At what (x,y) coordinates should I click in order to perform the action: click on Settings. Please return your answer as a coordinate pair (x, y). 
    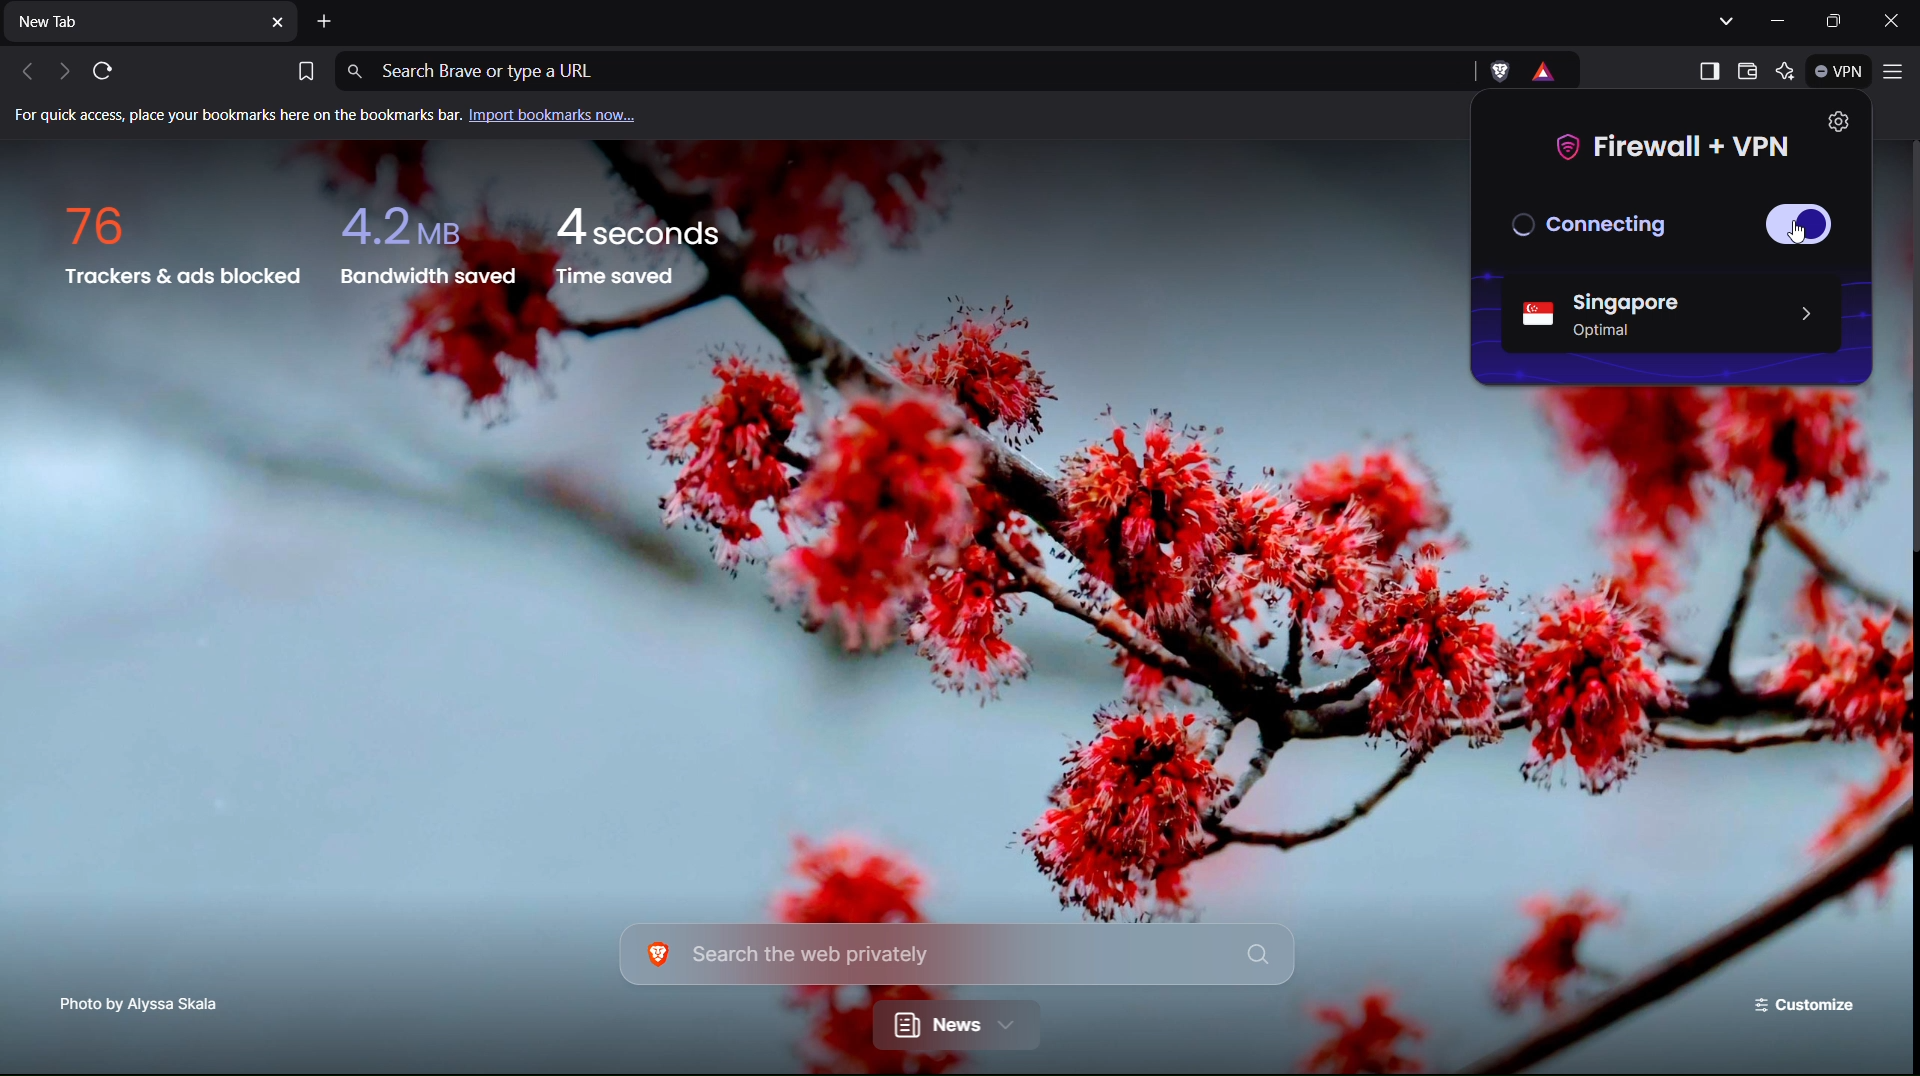
    Looking at the image, I should click on (1841, 123).